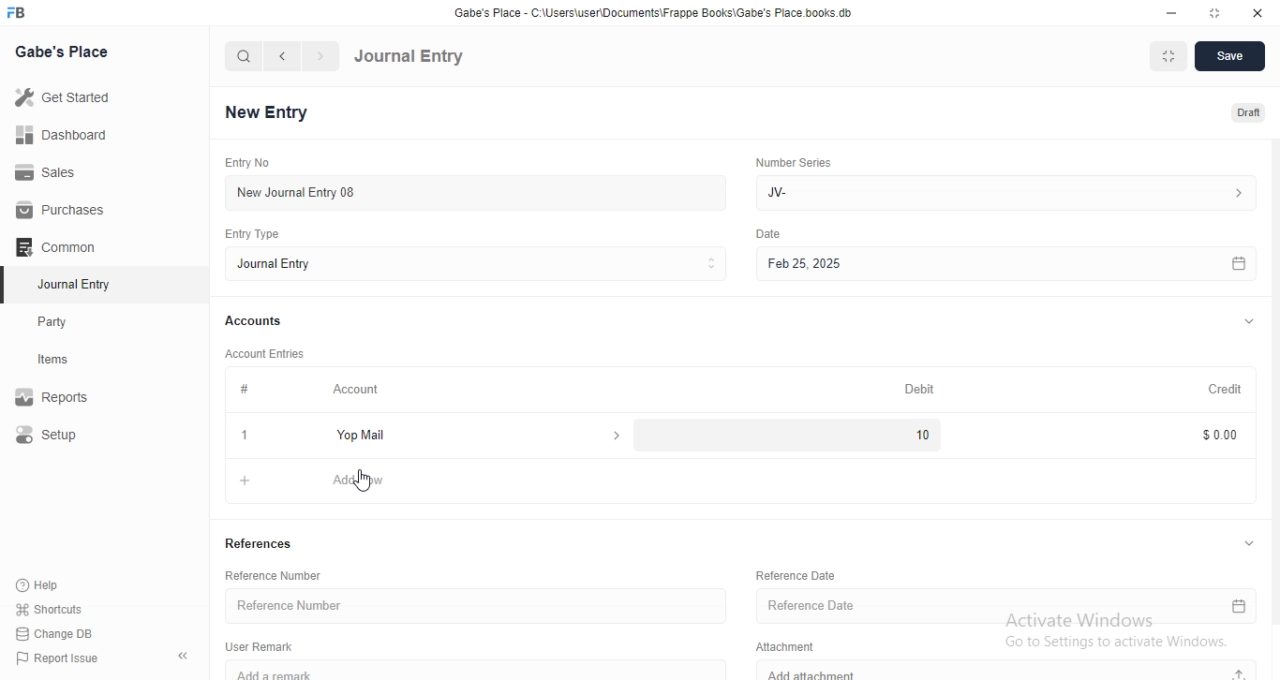 The width and height of the screenshot is (1280, 680). I want to click on Common, so click(60, 247).